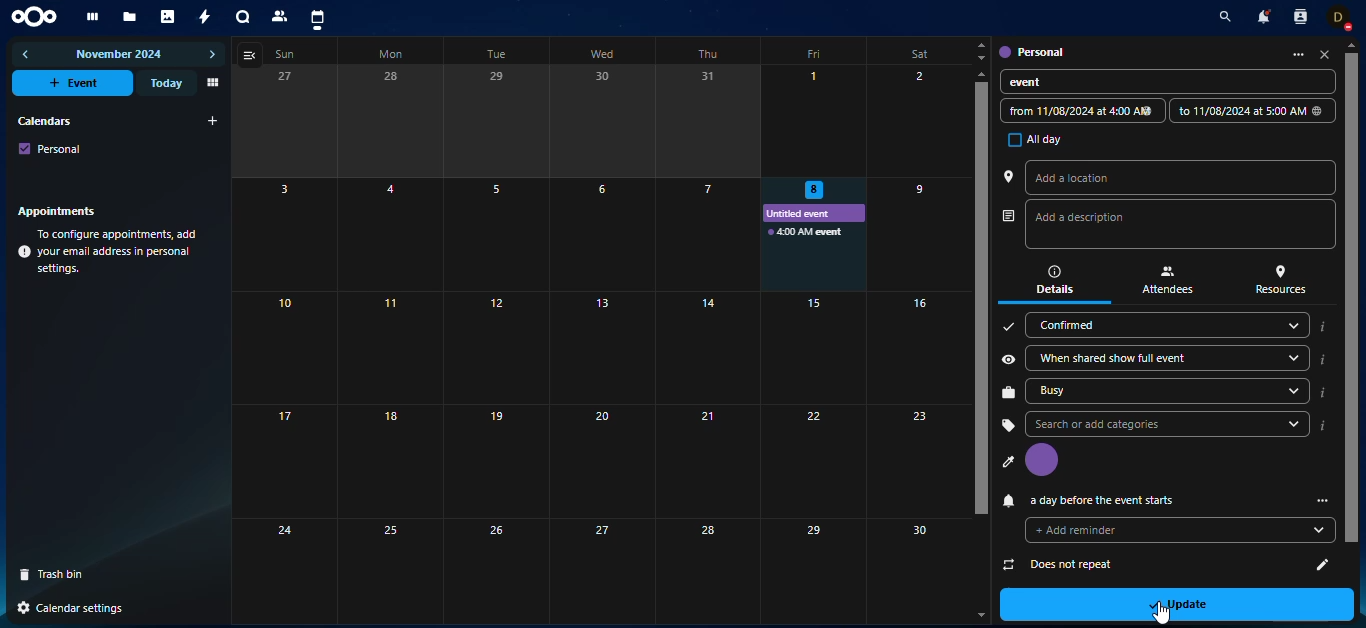 This screenshot has width=1366, height=628. What do you see at coordinates (1094, 220) in the screenshot?
I see `description` at bounding box center [1094, 220].